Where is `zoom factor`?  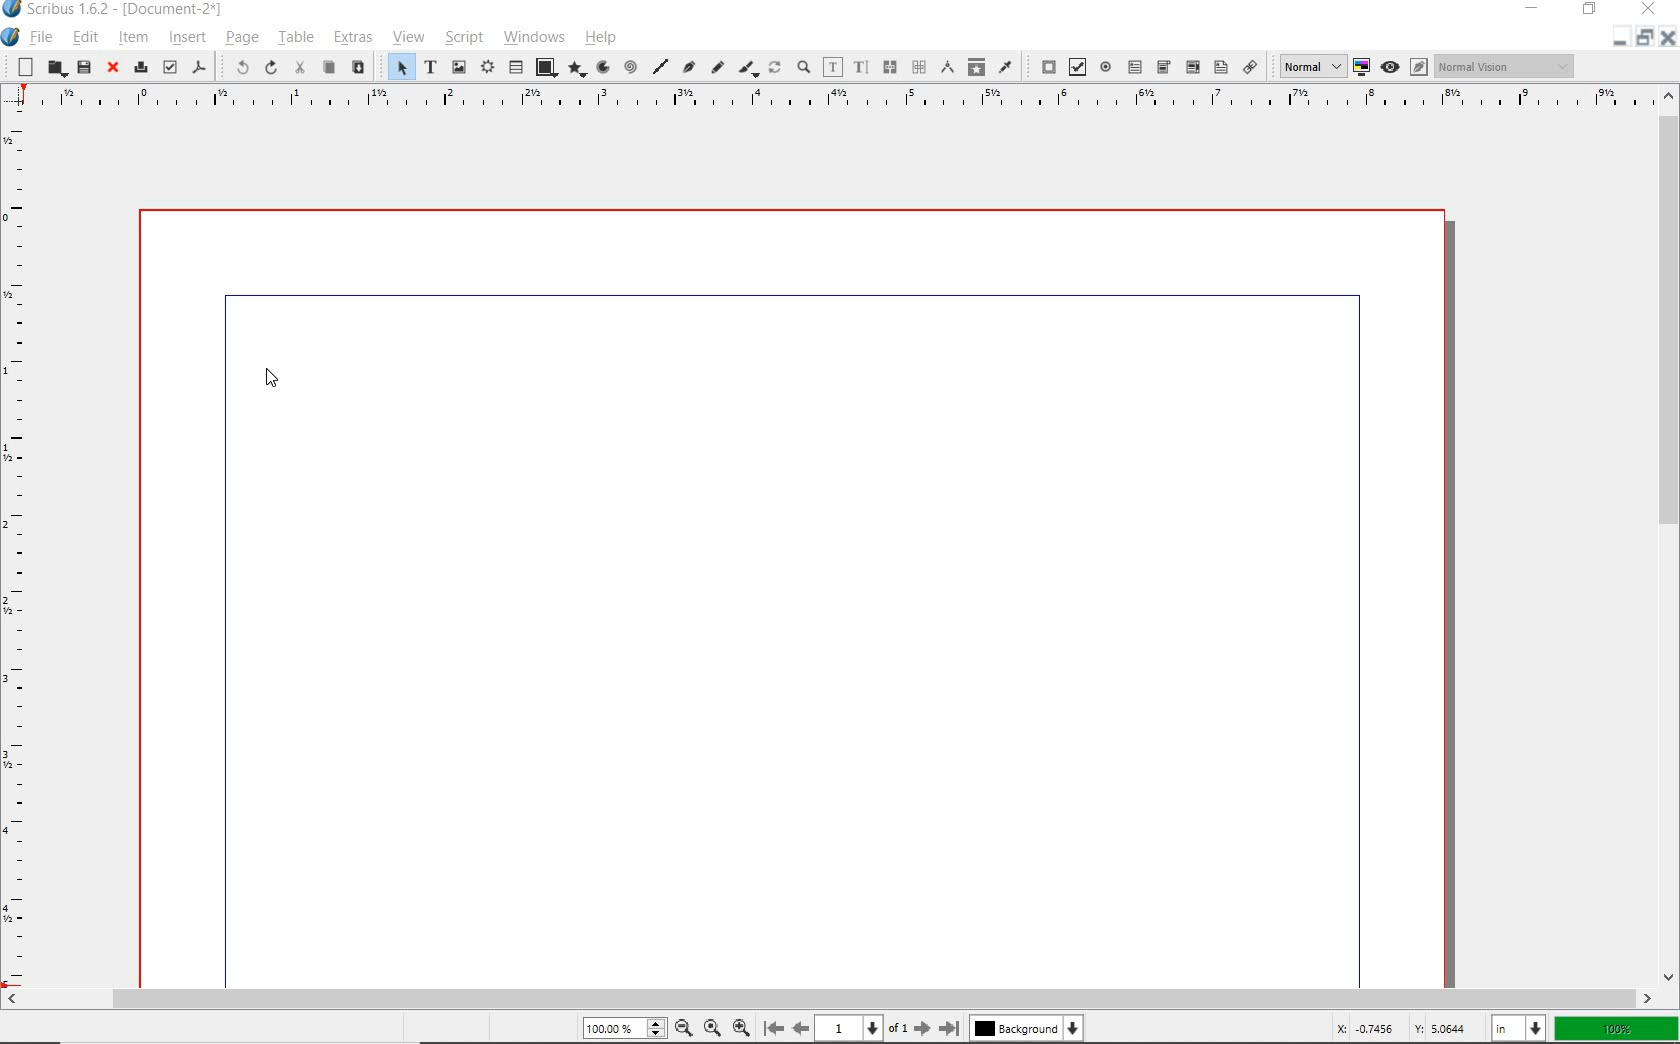 zoom factor is located at coordinates (1616, 1030).